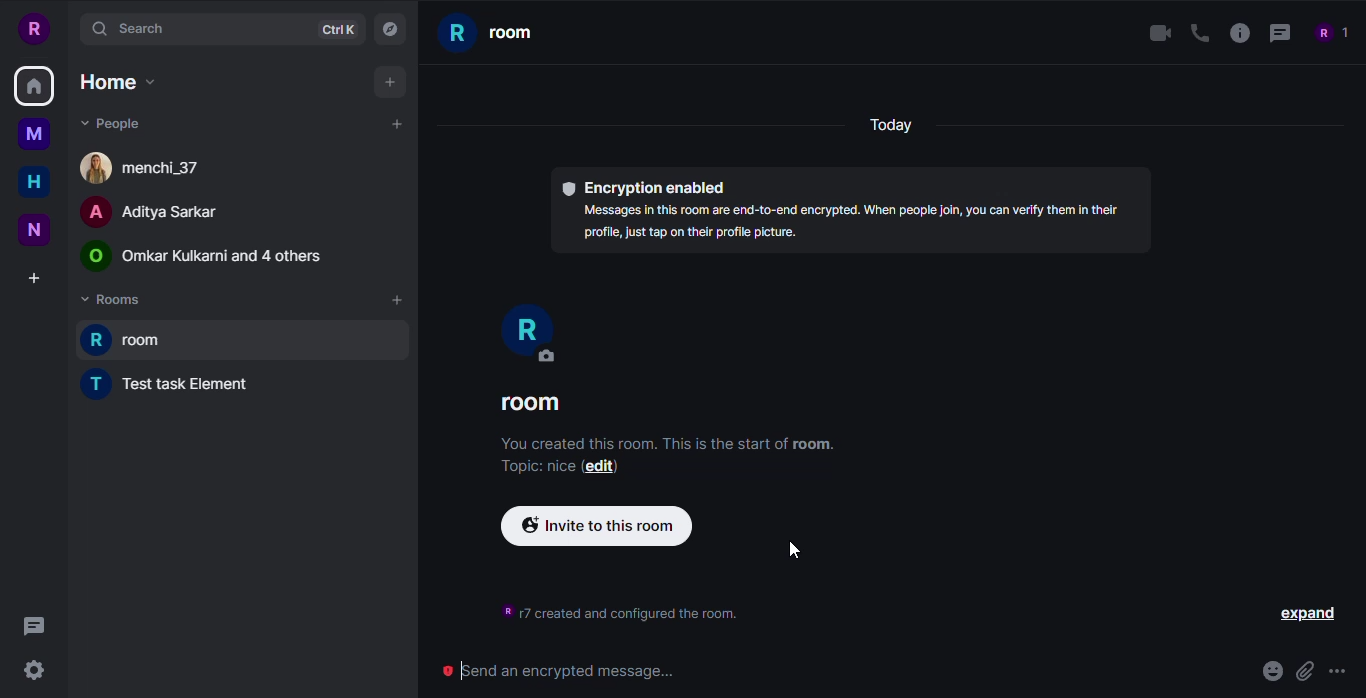  What do you see at coordinates (32, 27) in the screenshot?
I see `profile` at bounding box center [32, 27].